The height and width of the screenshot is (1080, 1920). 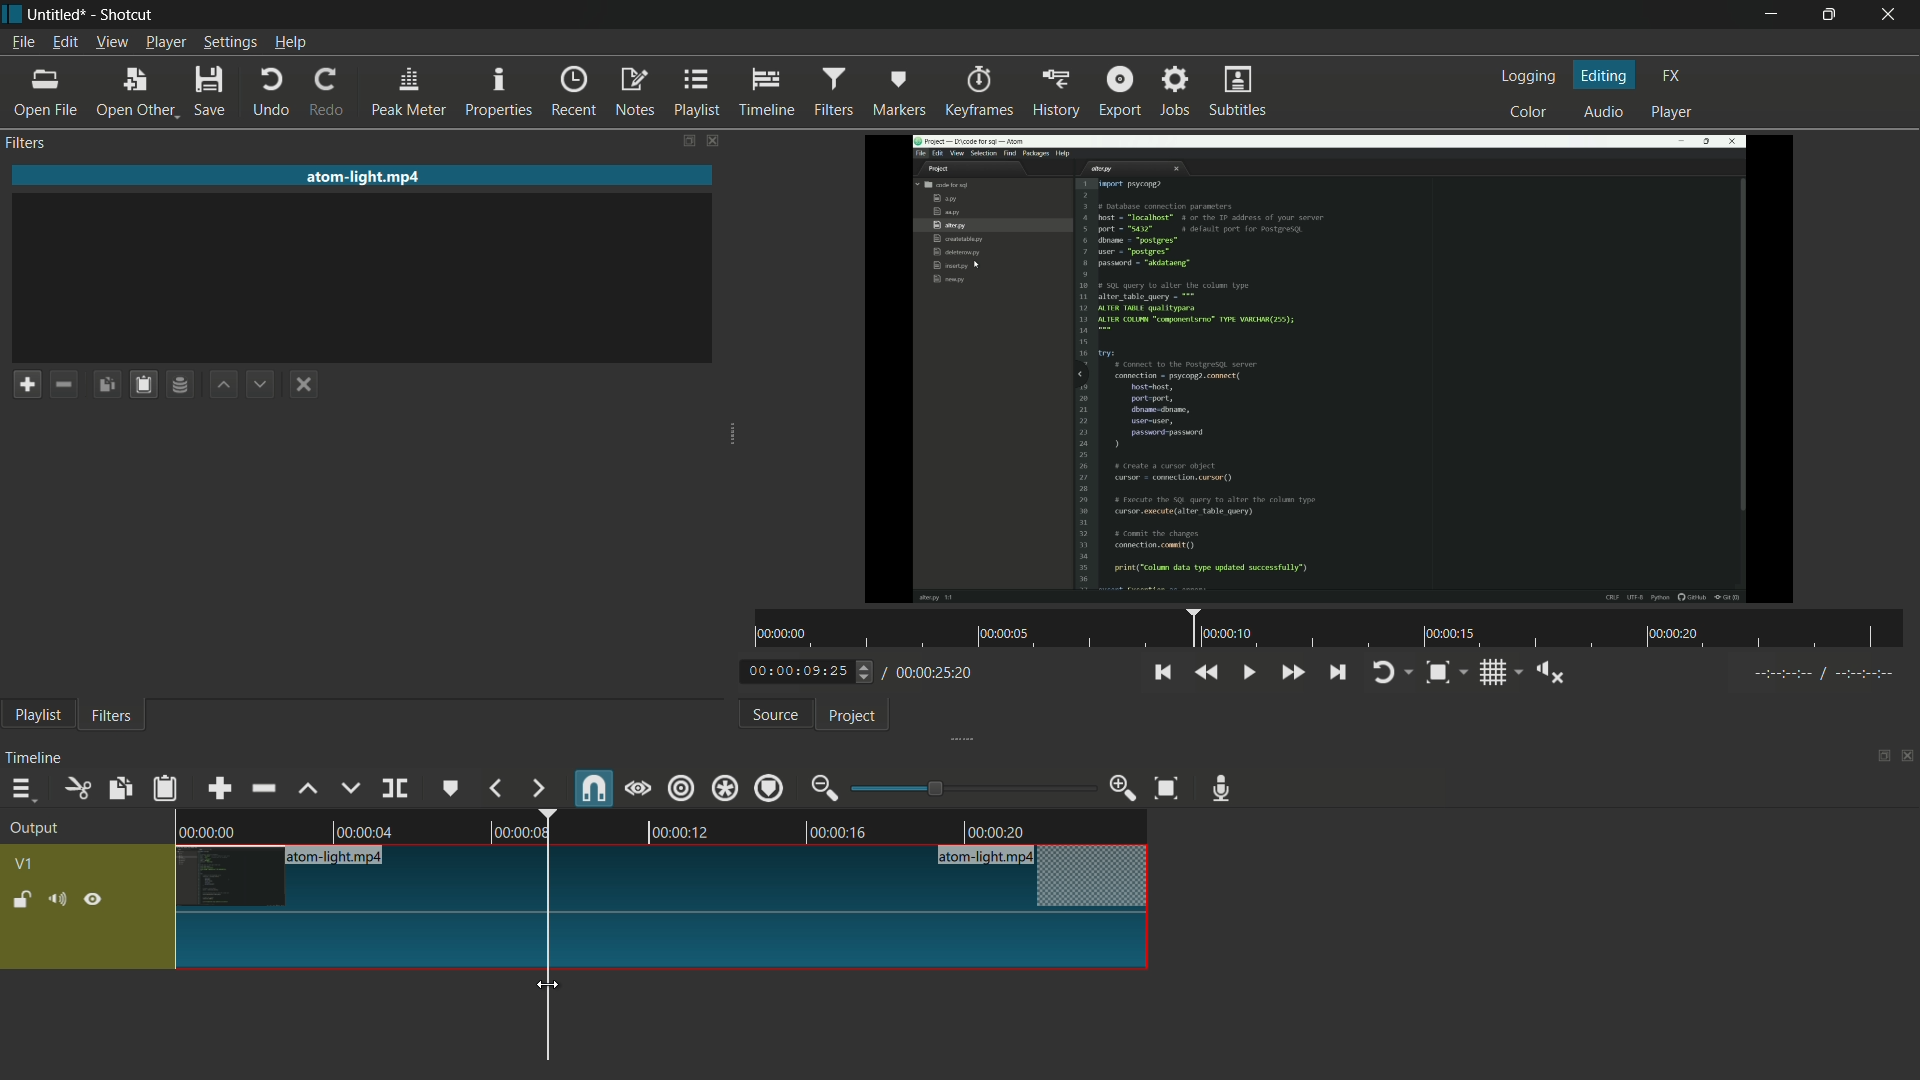 What do you see at coordinates (147, 384) in the screenshot?
I see `paste filters` at bounding box center [147, 384].